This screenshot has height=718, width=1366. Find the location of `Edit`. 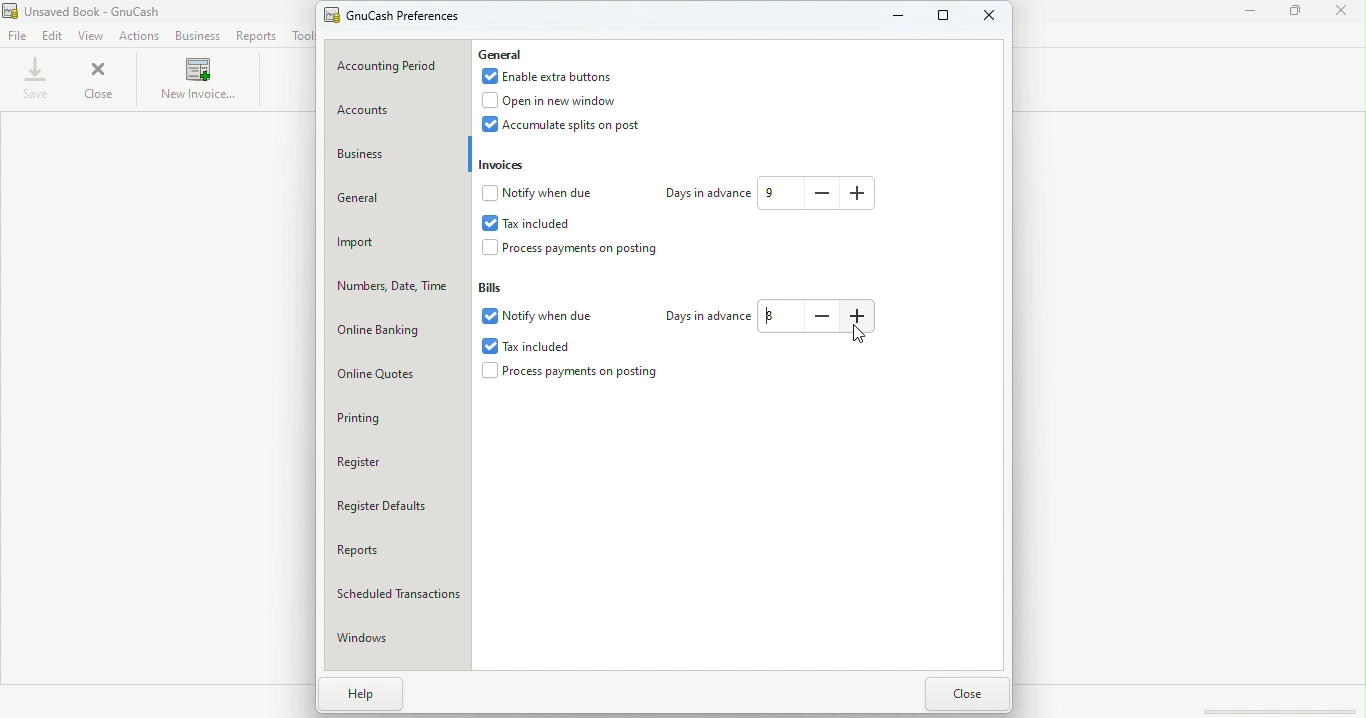

Edit is located at coordinates (53, 37).